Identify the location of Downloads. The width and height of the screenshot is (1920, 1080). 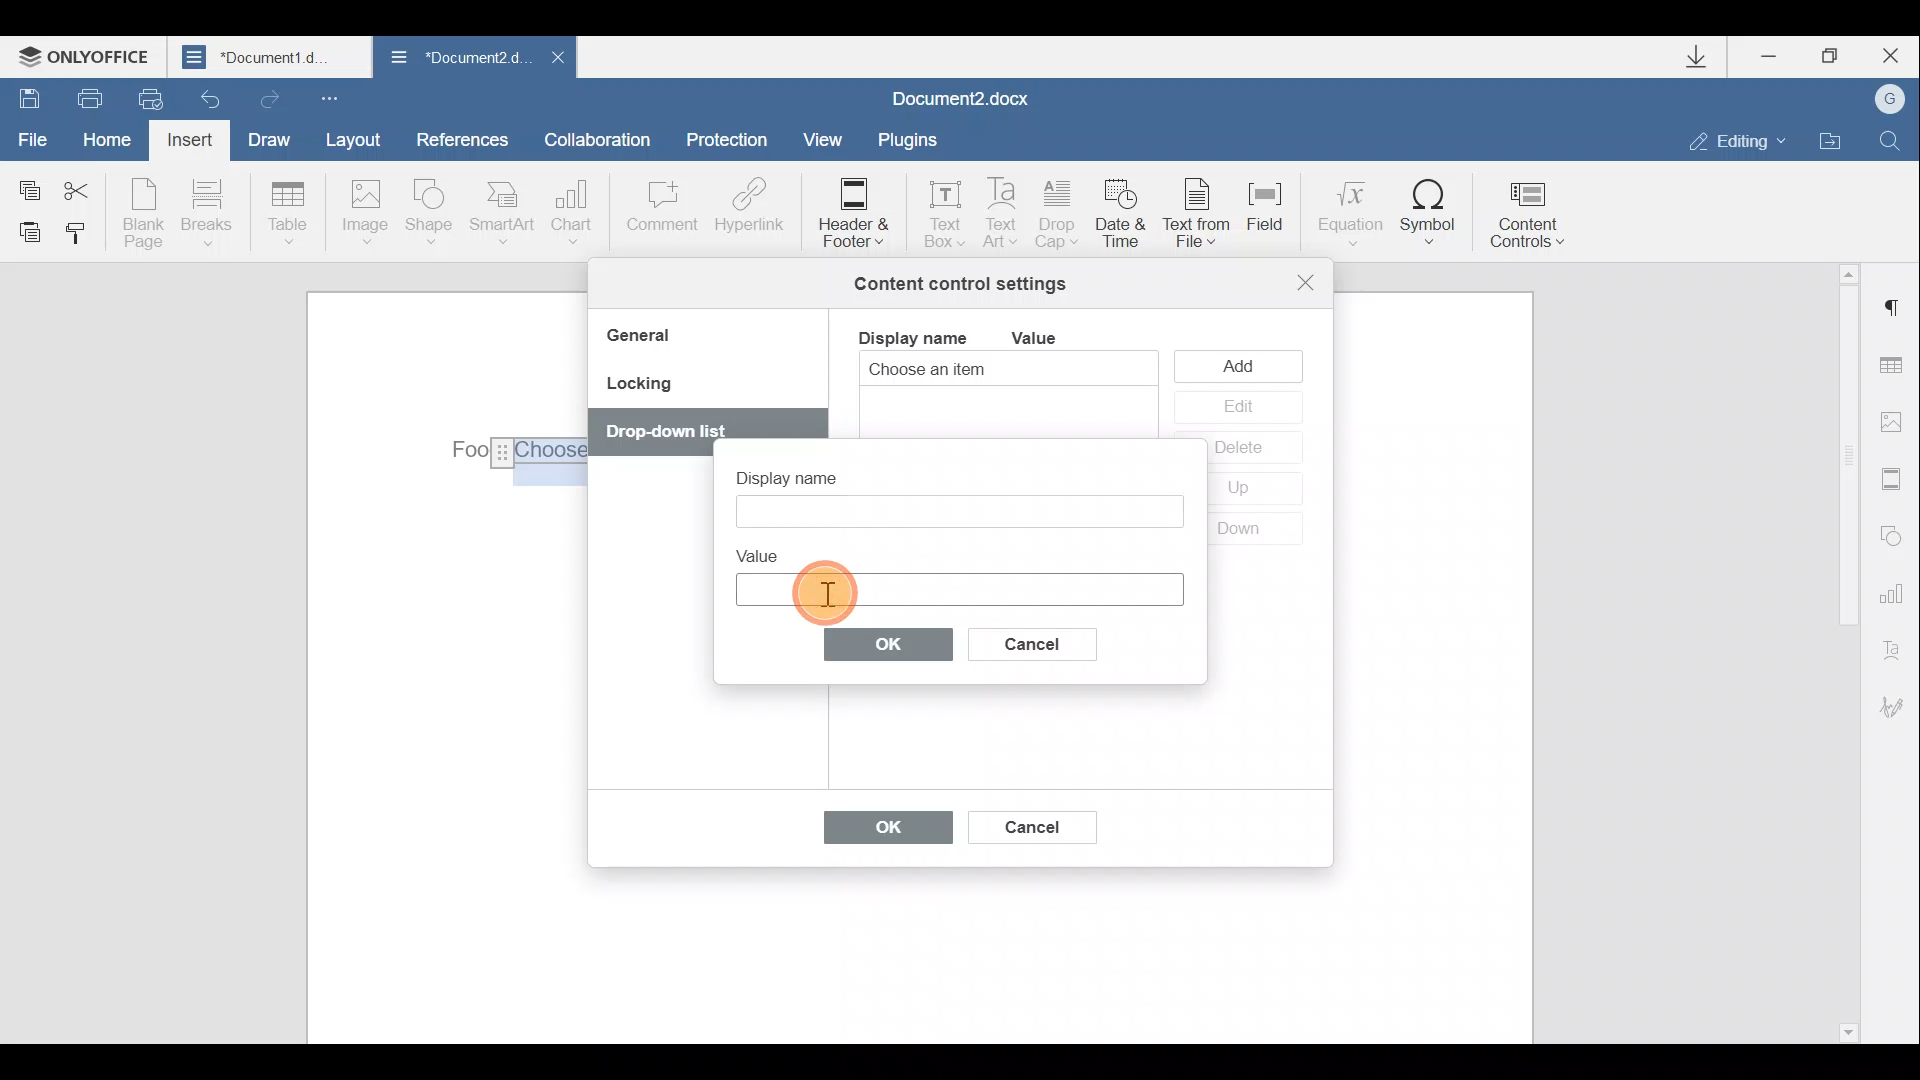
(1704, 57).